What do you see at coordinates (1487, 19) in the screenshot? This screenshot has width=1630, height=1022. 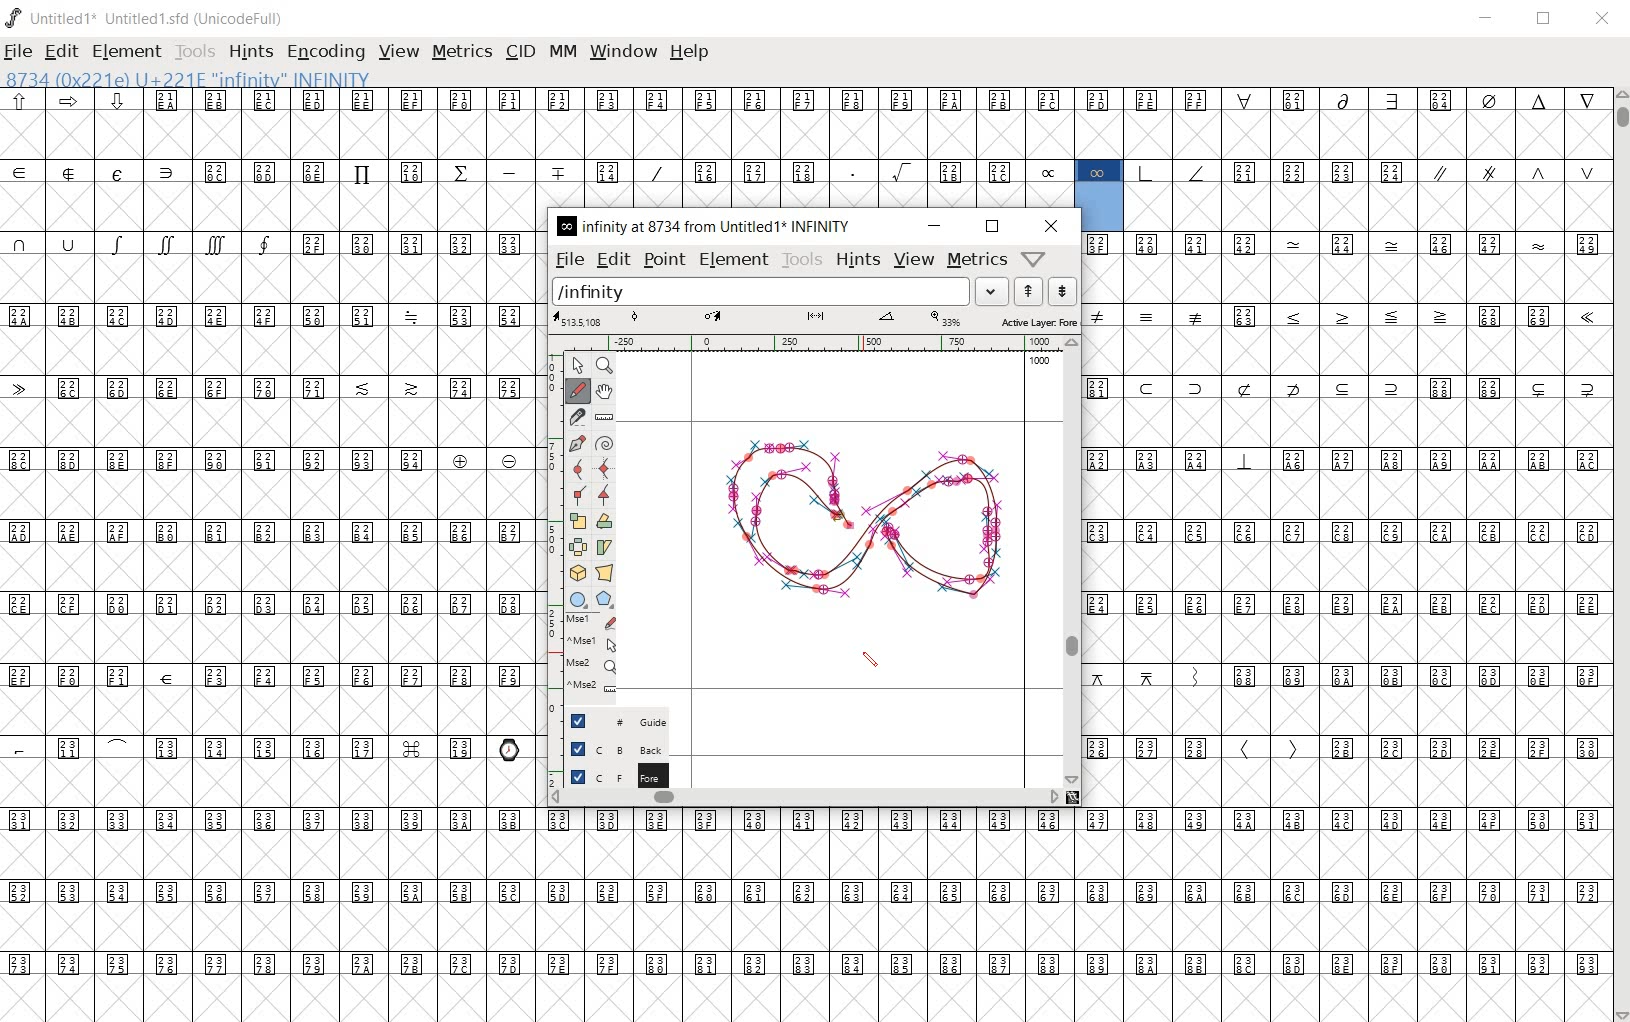 I see `minimize` at bounding box center [1487, 19].